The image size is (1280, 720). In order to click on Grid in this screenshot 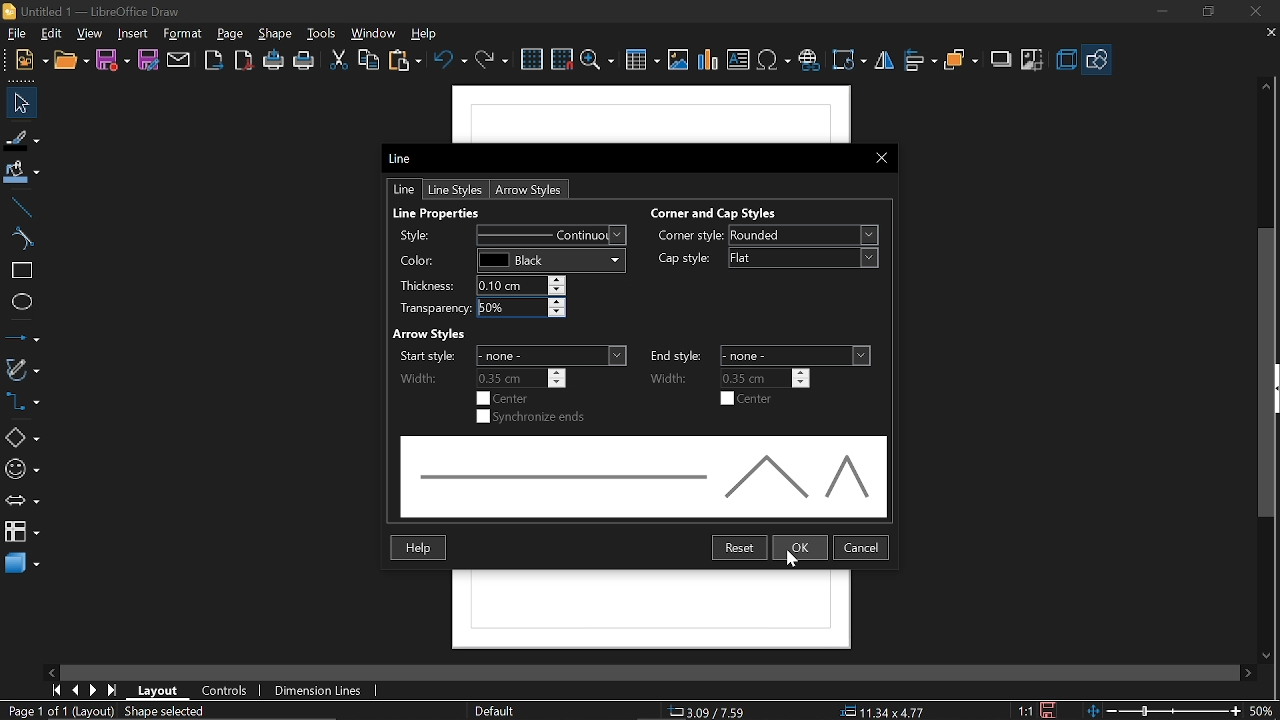, I will do `click(533, 59)`.